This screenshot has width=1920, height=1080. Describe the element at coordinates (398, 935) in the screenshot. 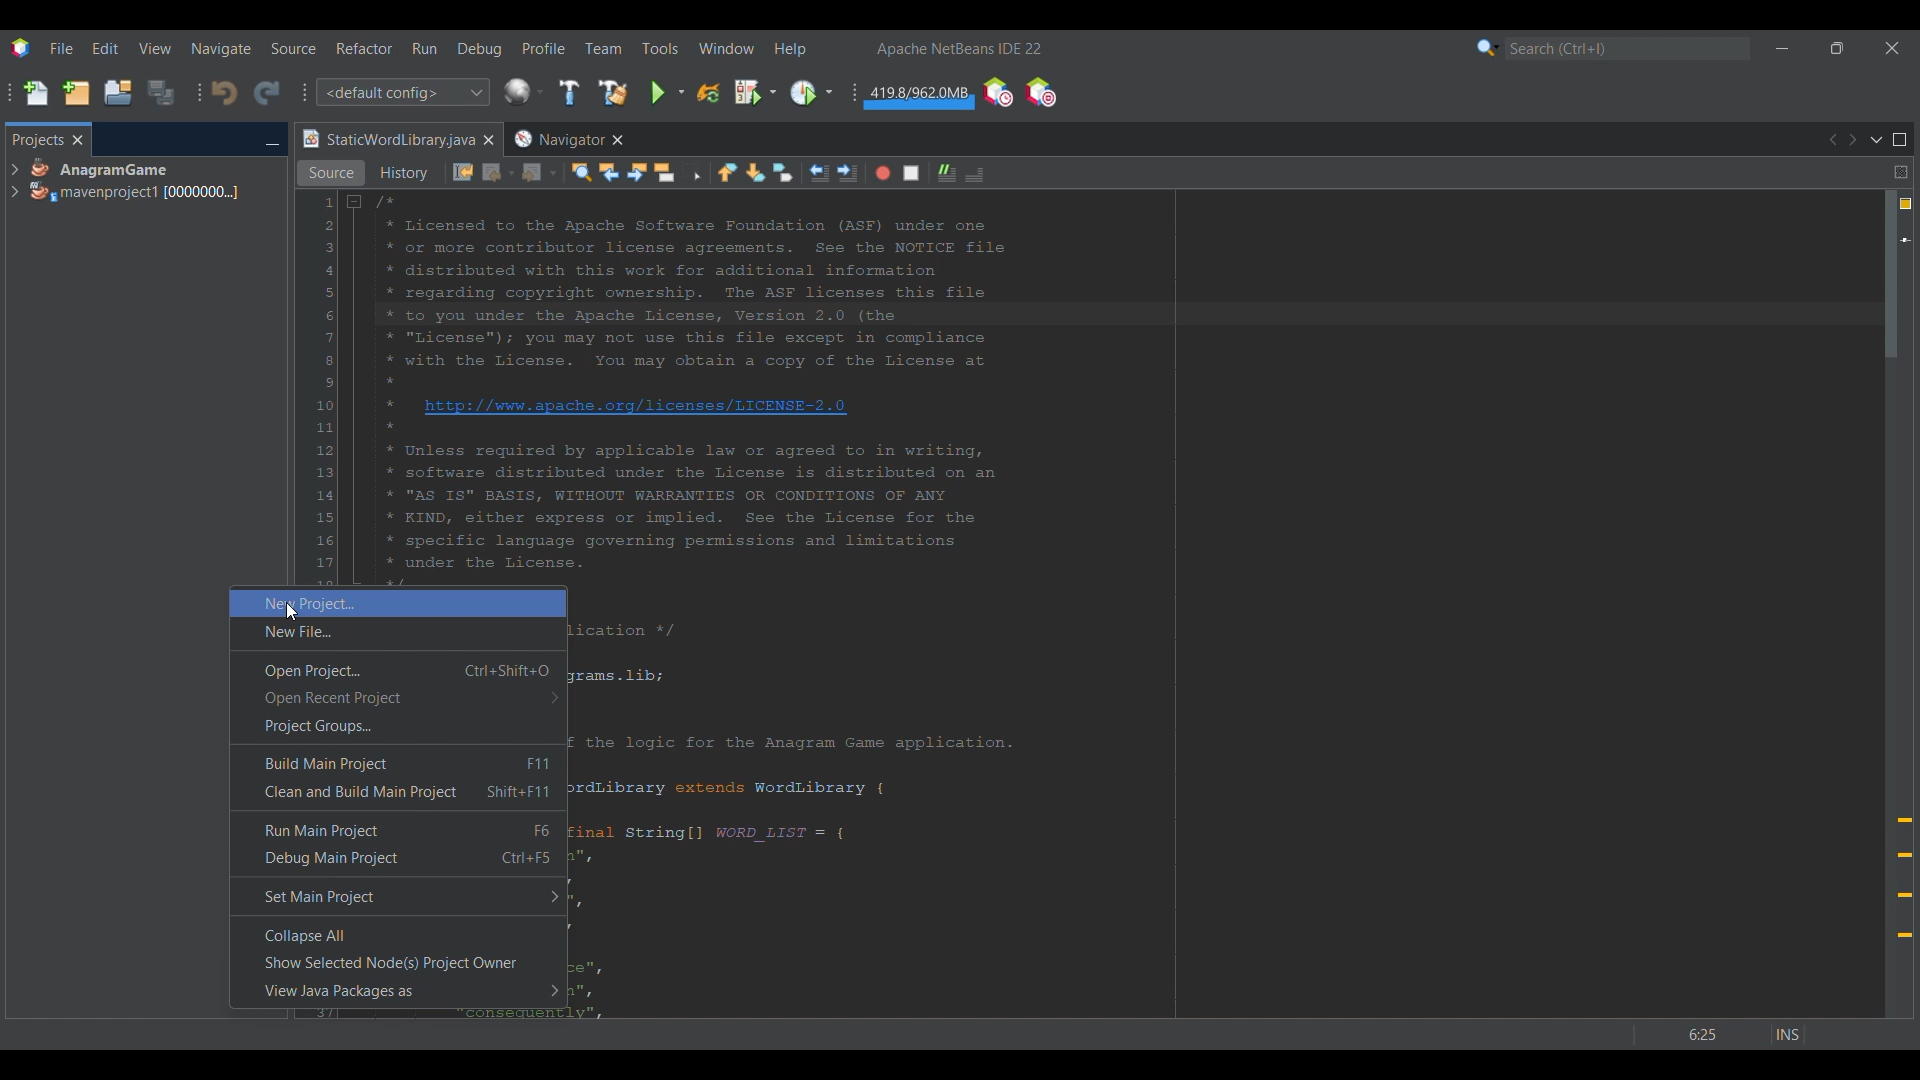

I see `Collapse all` at that location.